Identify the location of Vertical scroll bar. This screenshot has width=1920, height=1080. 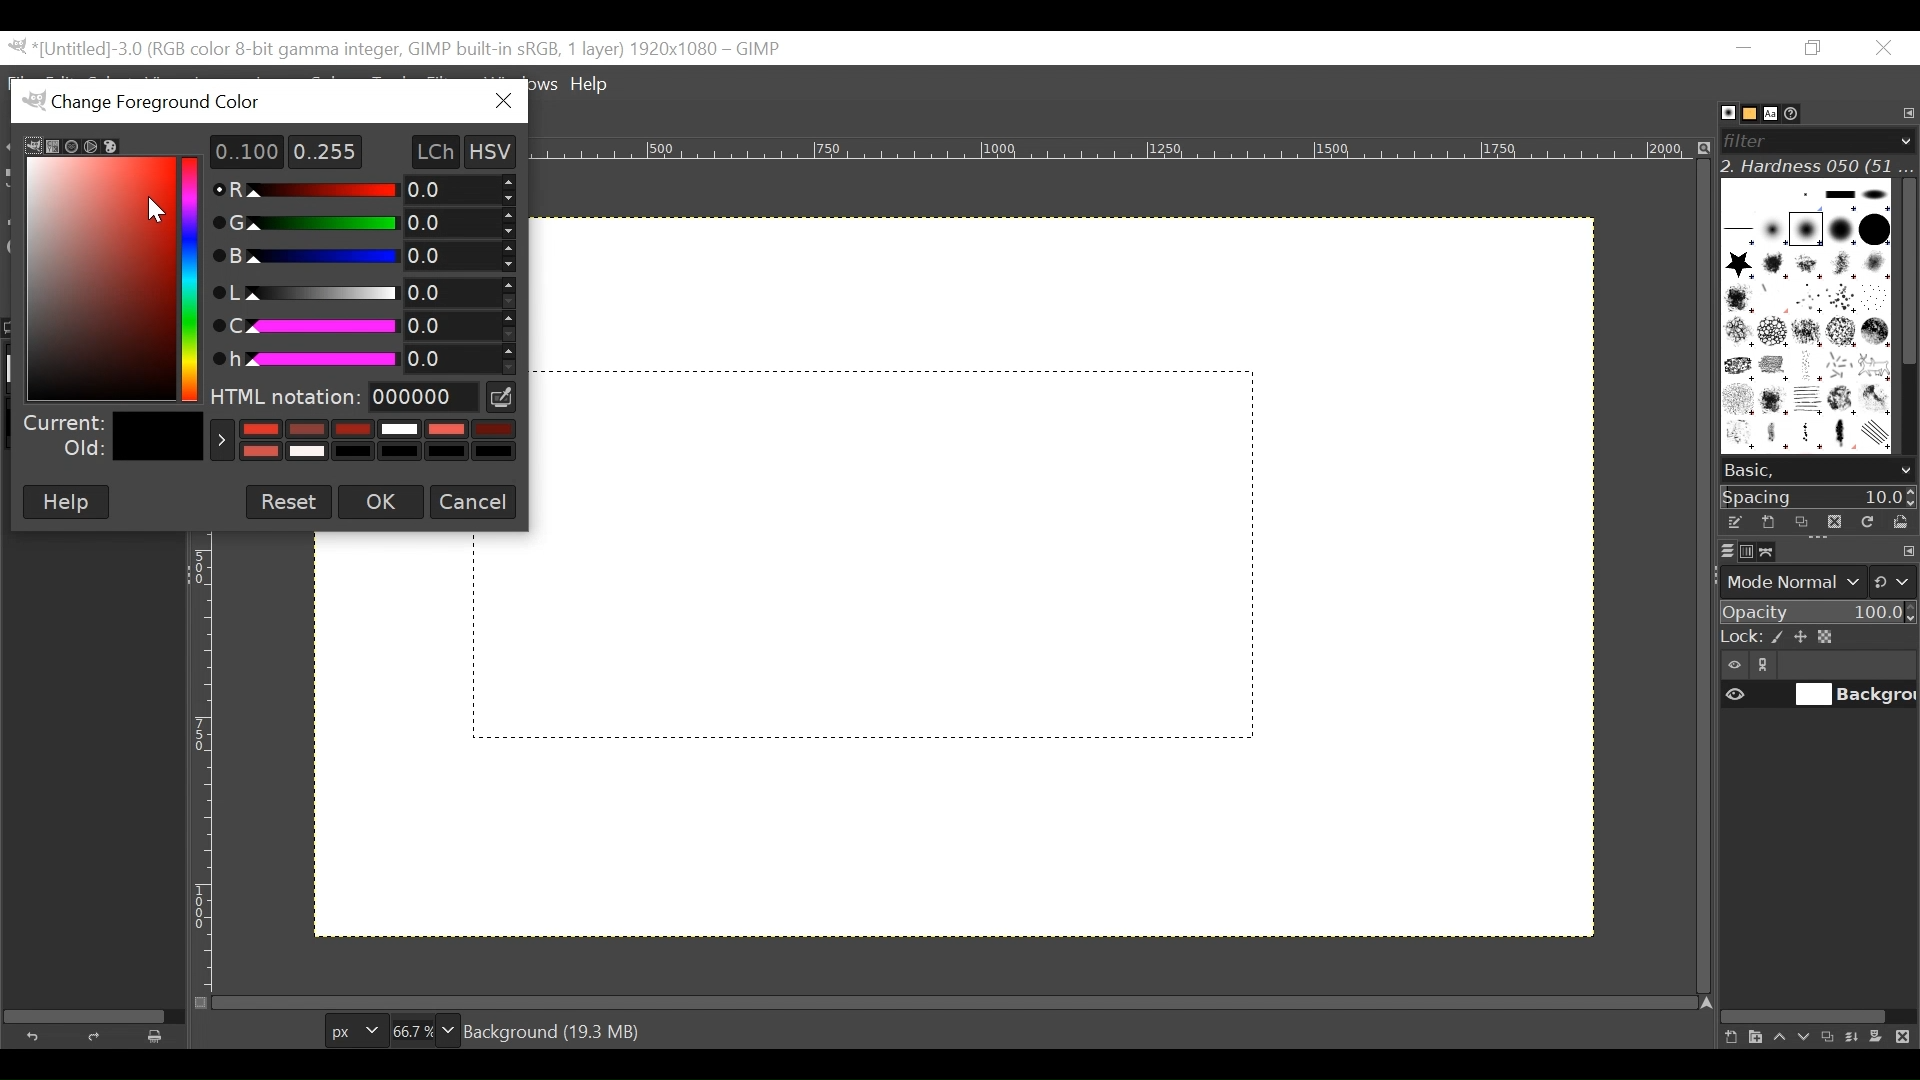
(1907, 269).